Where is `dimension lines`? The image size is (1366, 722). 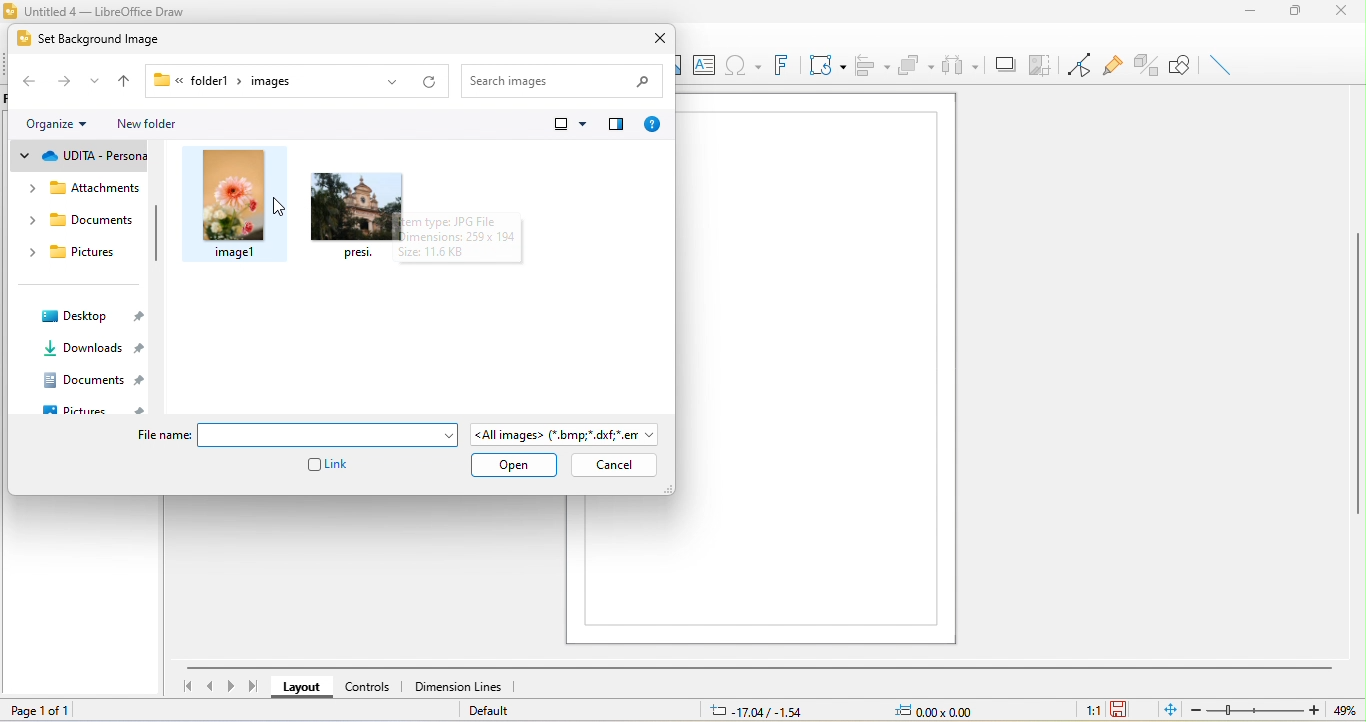 dimension lines is located at coordinates (460, 686).